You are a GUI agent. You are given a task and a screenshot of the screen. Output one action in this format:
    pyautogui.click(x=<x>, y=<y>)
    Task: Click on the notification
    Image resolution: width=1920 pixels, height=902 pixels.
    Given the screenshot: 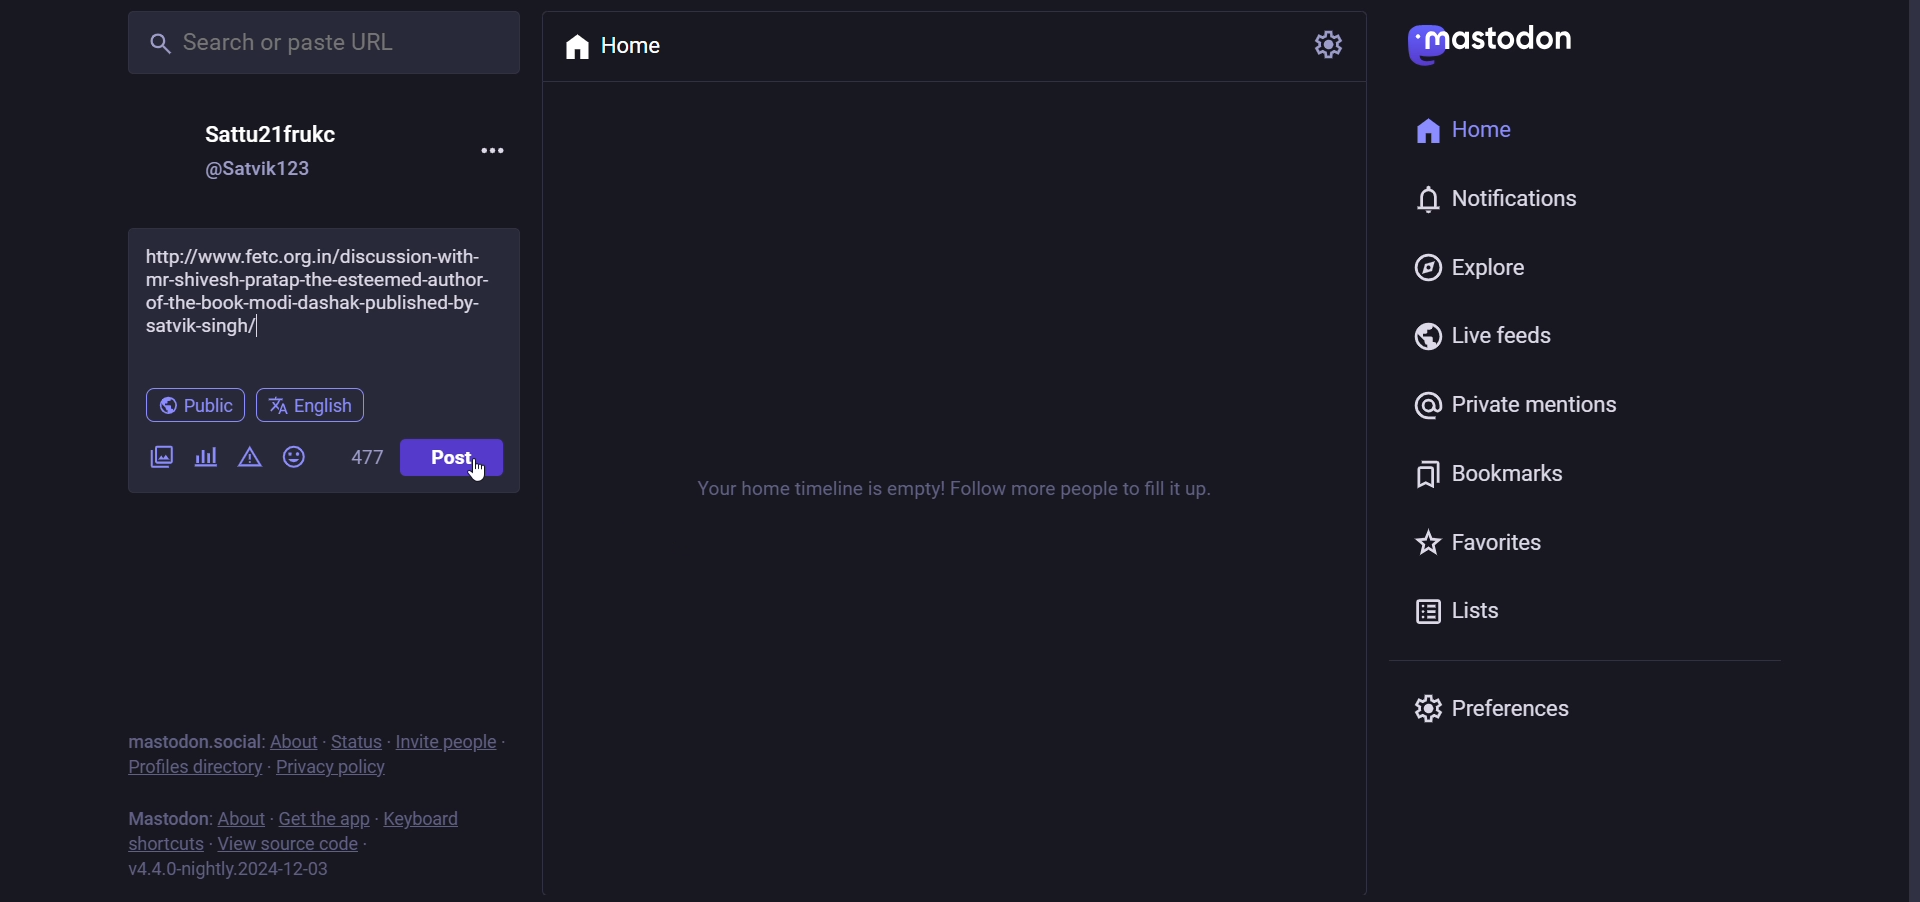 What is the action you would take?
    pyautogui.click(x=1505, y=197)
    